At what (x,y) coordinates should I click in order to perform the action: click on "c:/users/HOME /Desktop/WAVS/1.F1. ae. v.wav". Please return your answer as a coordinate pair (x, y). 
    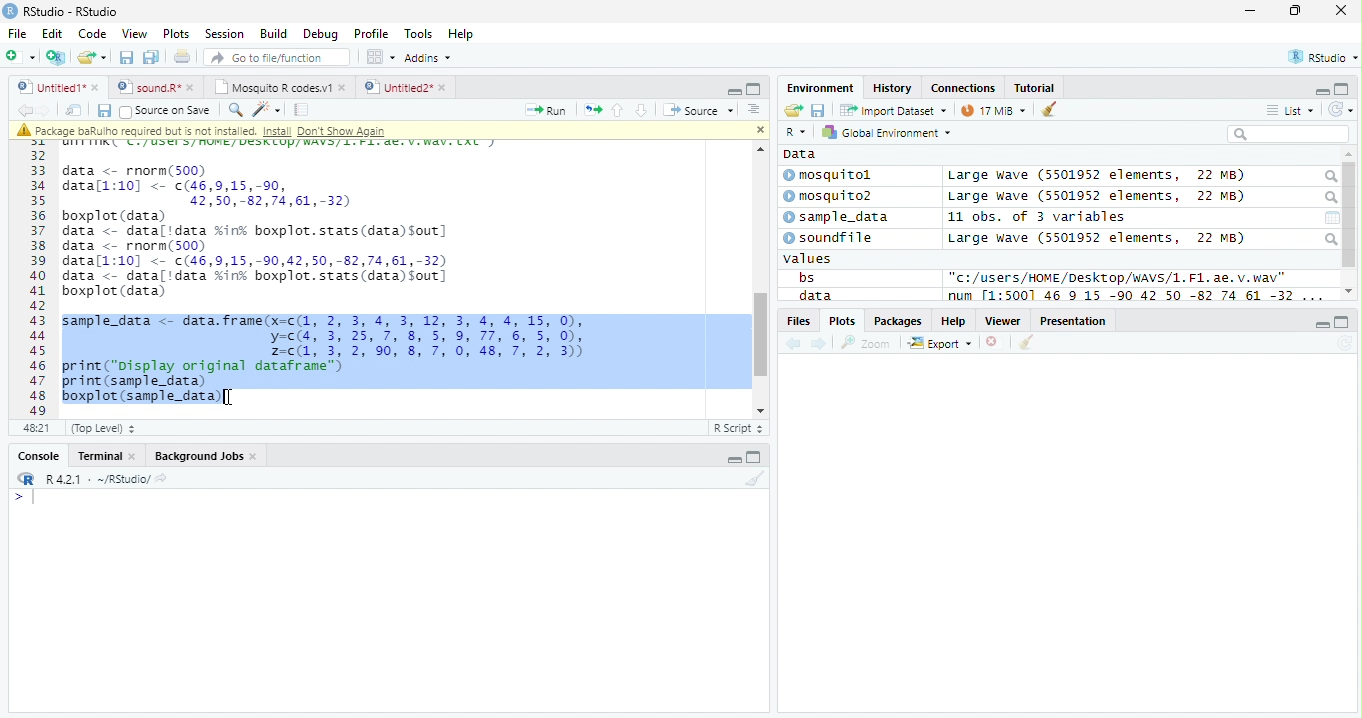
    Looking at the image, I should click on (1118, 277).